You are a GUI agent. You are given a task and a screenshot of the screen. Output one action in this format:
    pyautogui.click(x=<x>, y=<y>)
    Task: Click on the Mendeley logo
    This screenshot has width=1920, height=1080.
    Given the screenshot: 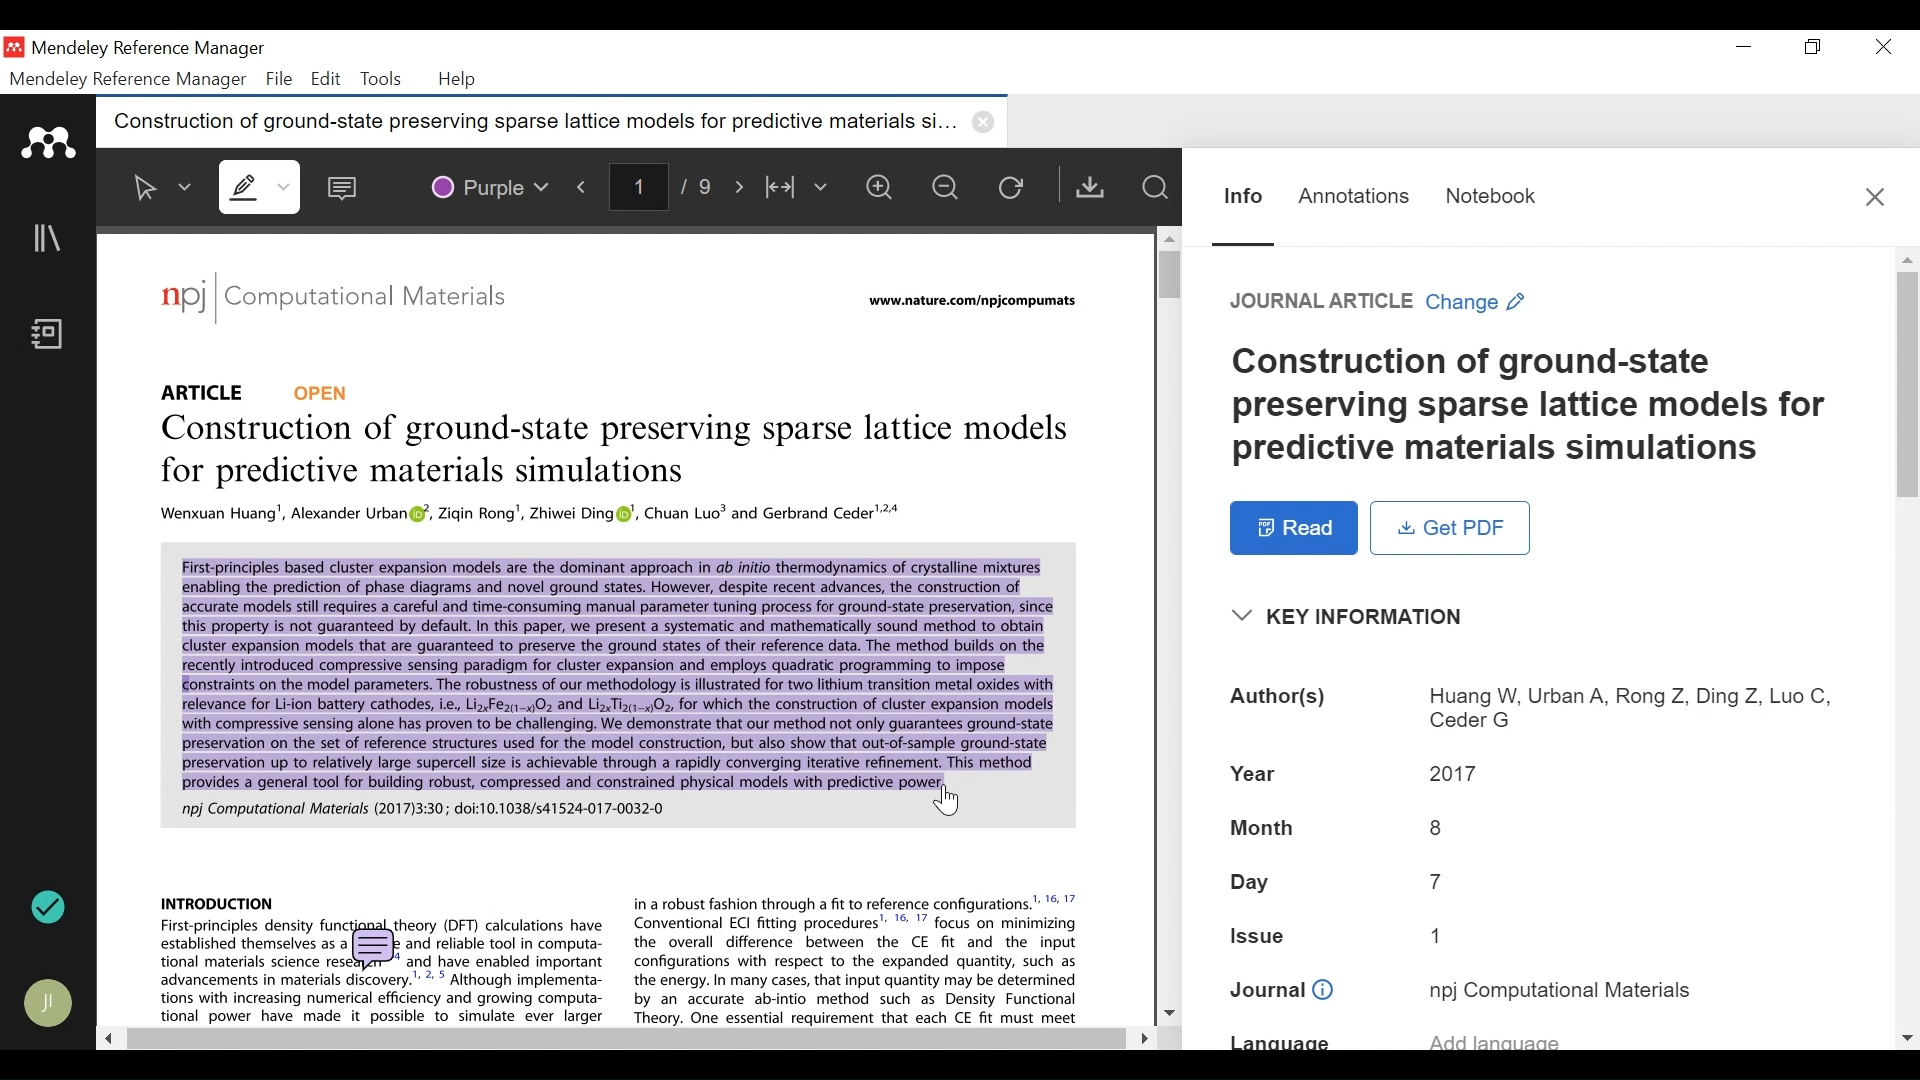 What is the action you would take?
    pyautogui.click(x=52, y=143)
    